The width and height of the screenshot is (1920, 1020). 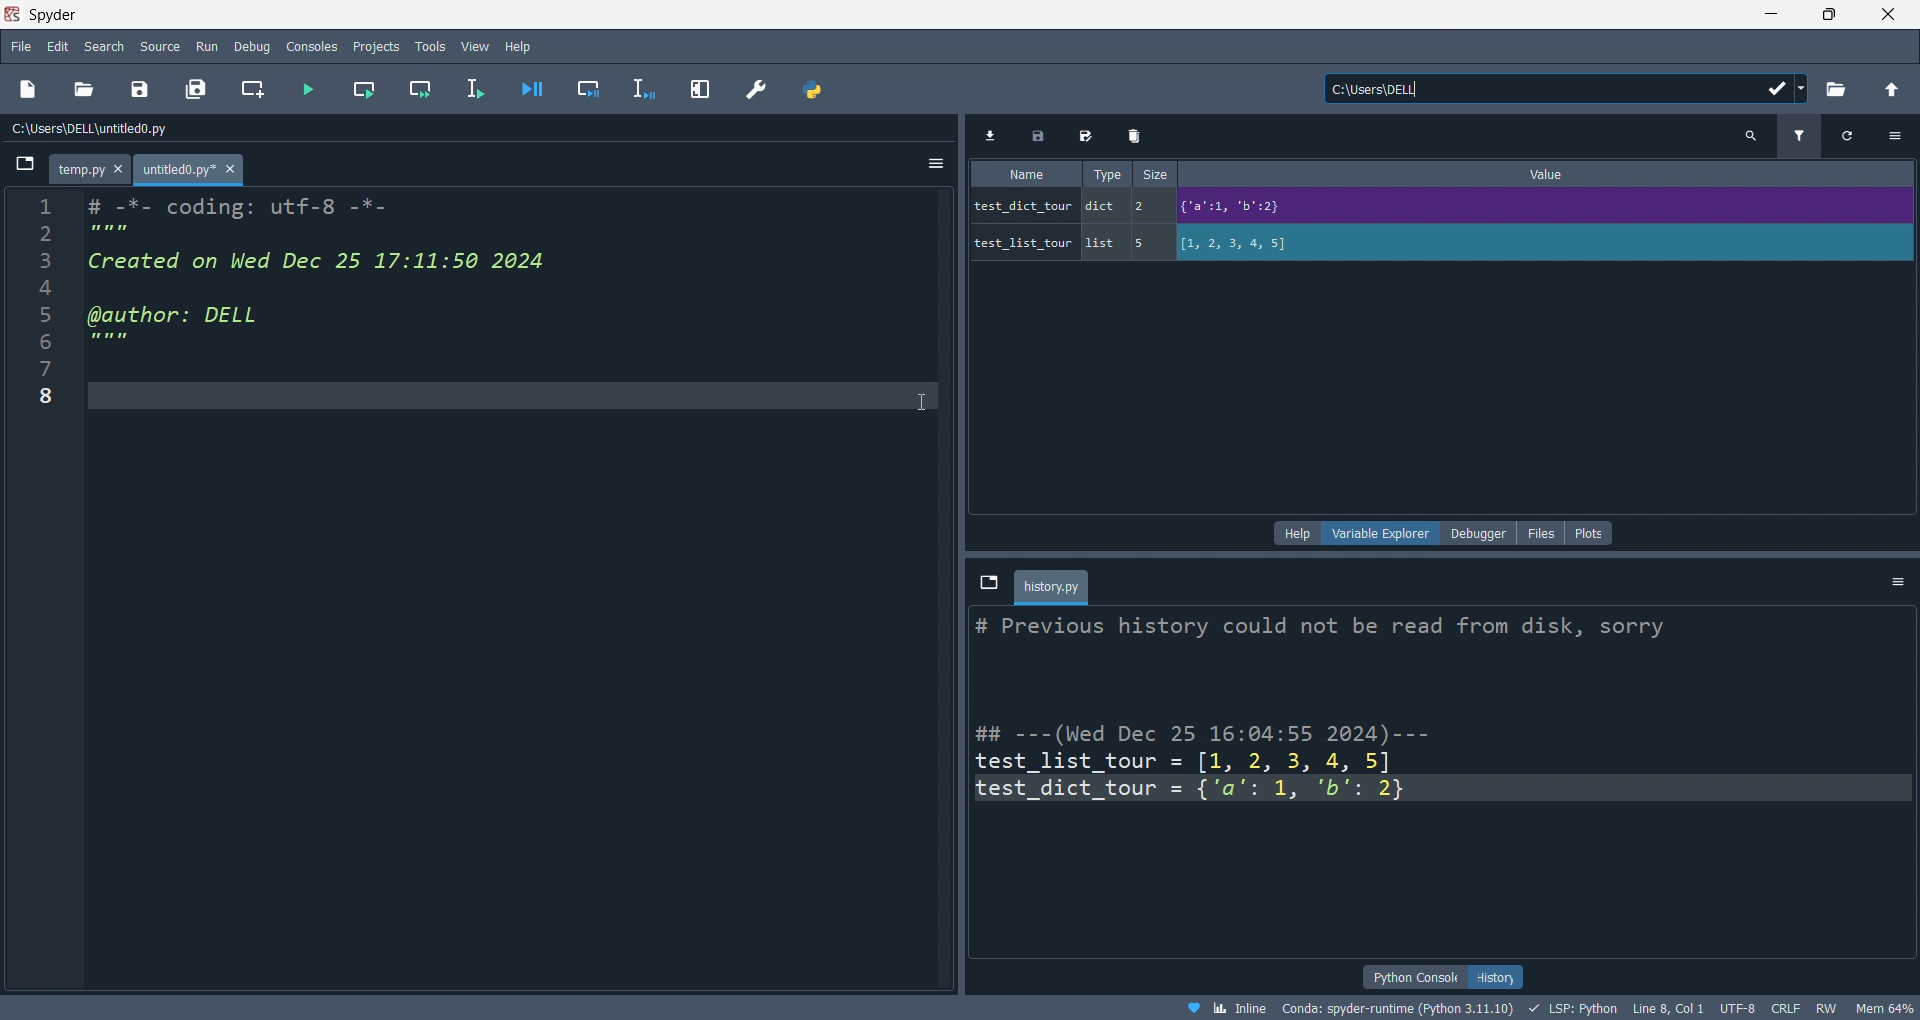 I want to click on edit, so click(x=58, y=46).